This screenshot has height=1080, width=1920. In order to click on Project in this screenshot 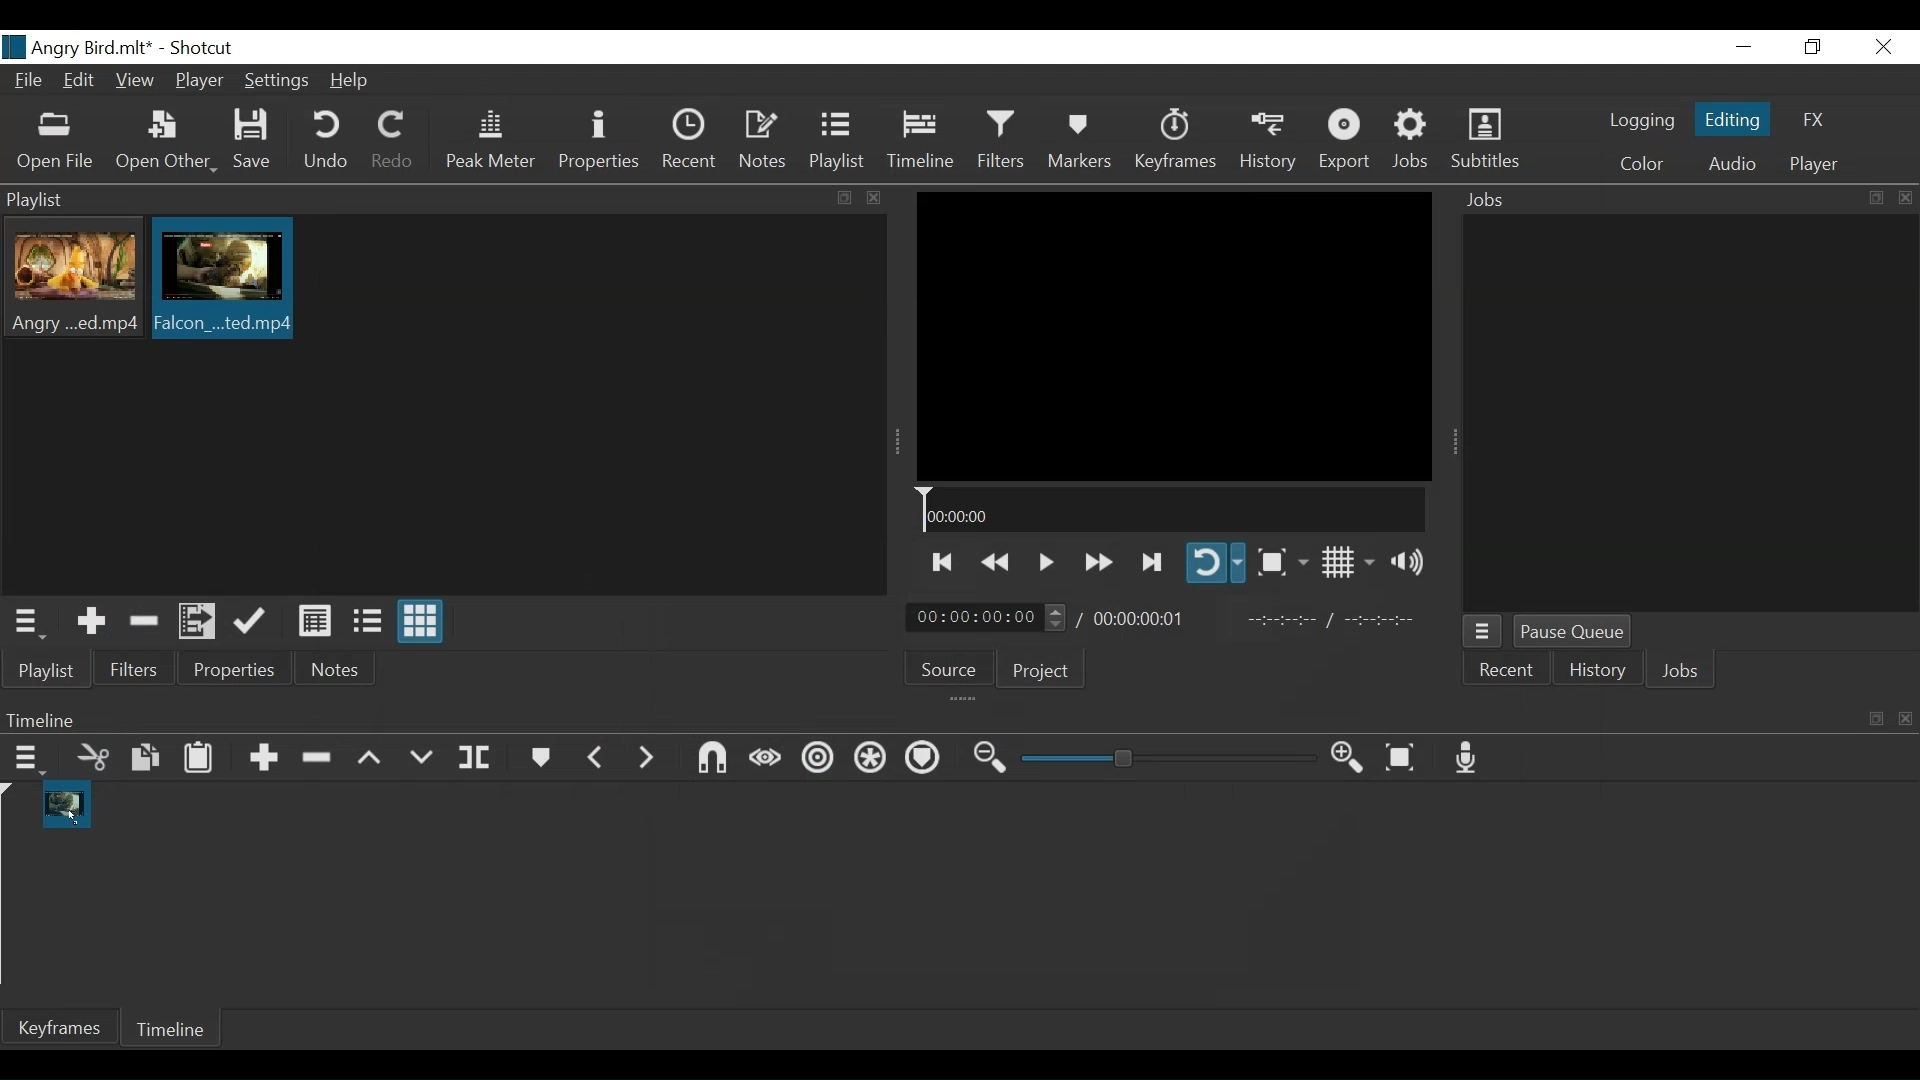, I will do `click(1041, 670)`.